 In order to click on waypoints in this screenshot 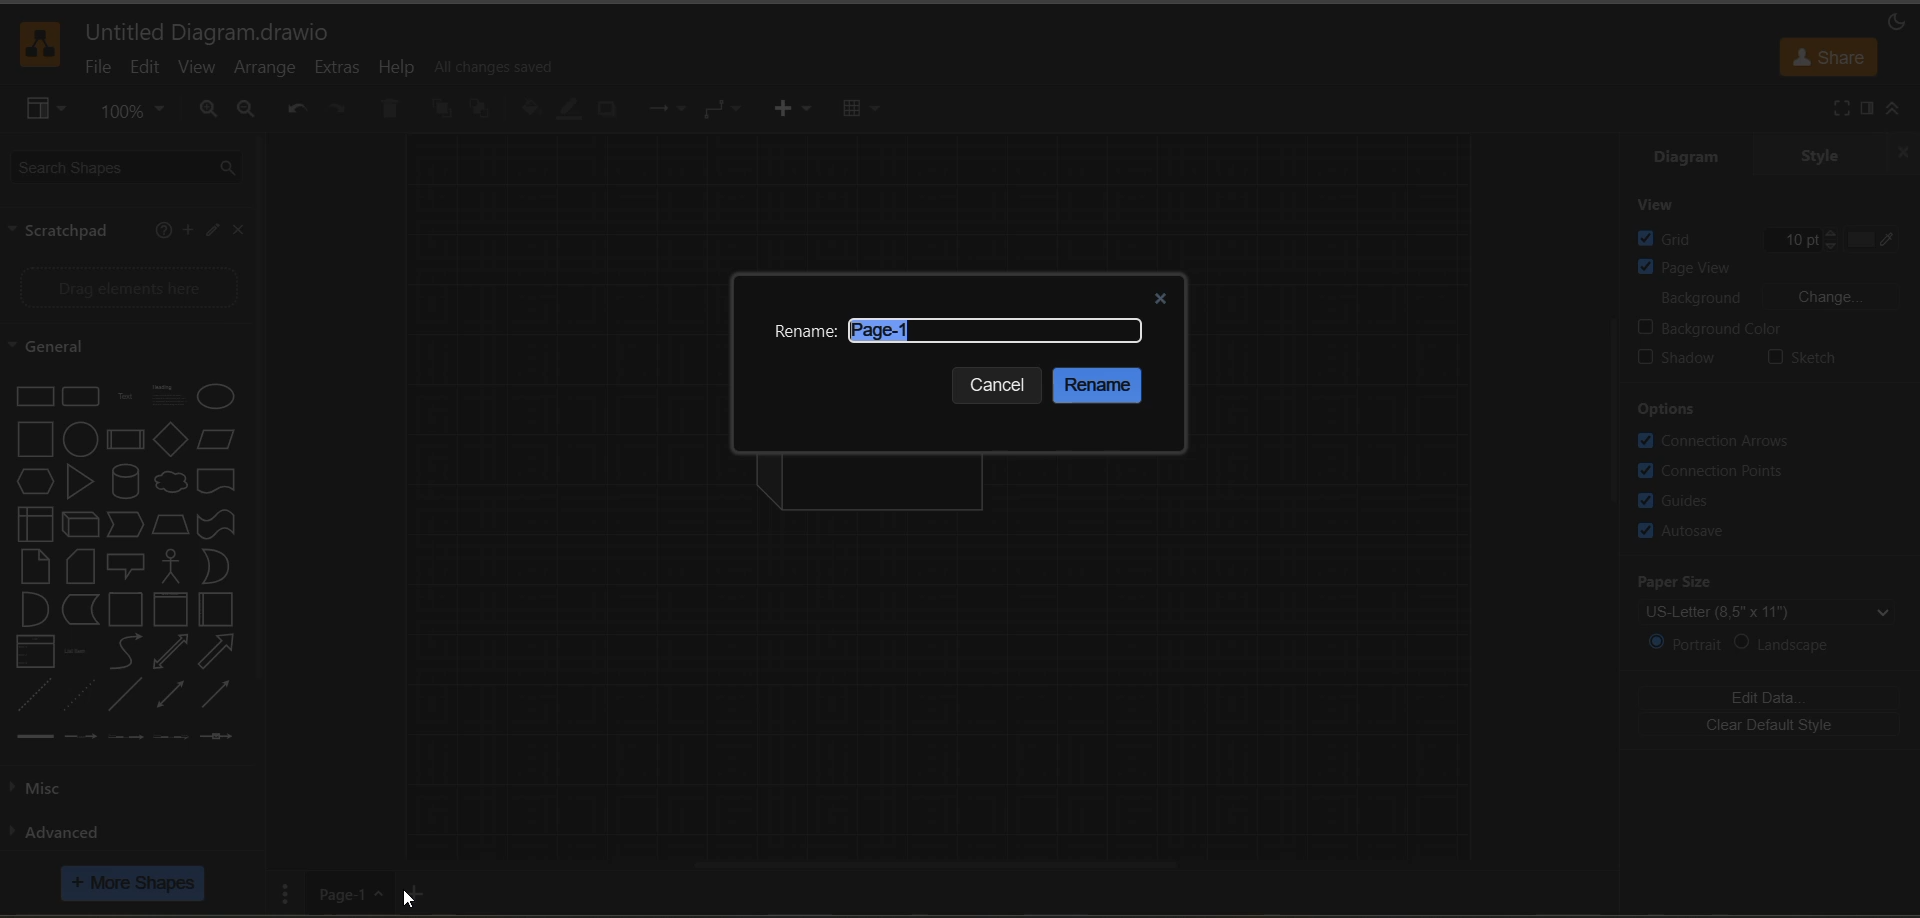, I will do `click(726, 110)`.